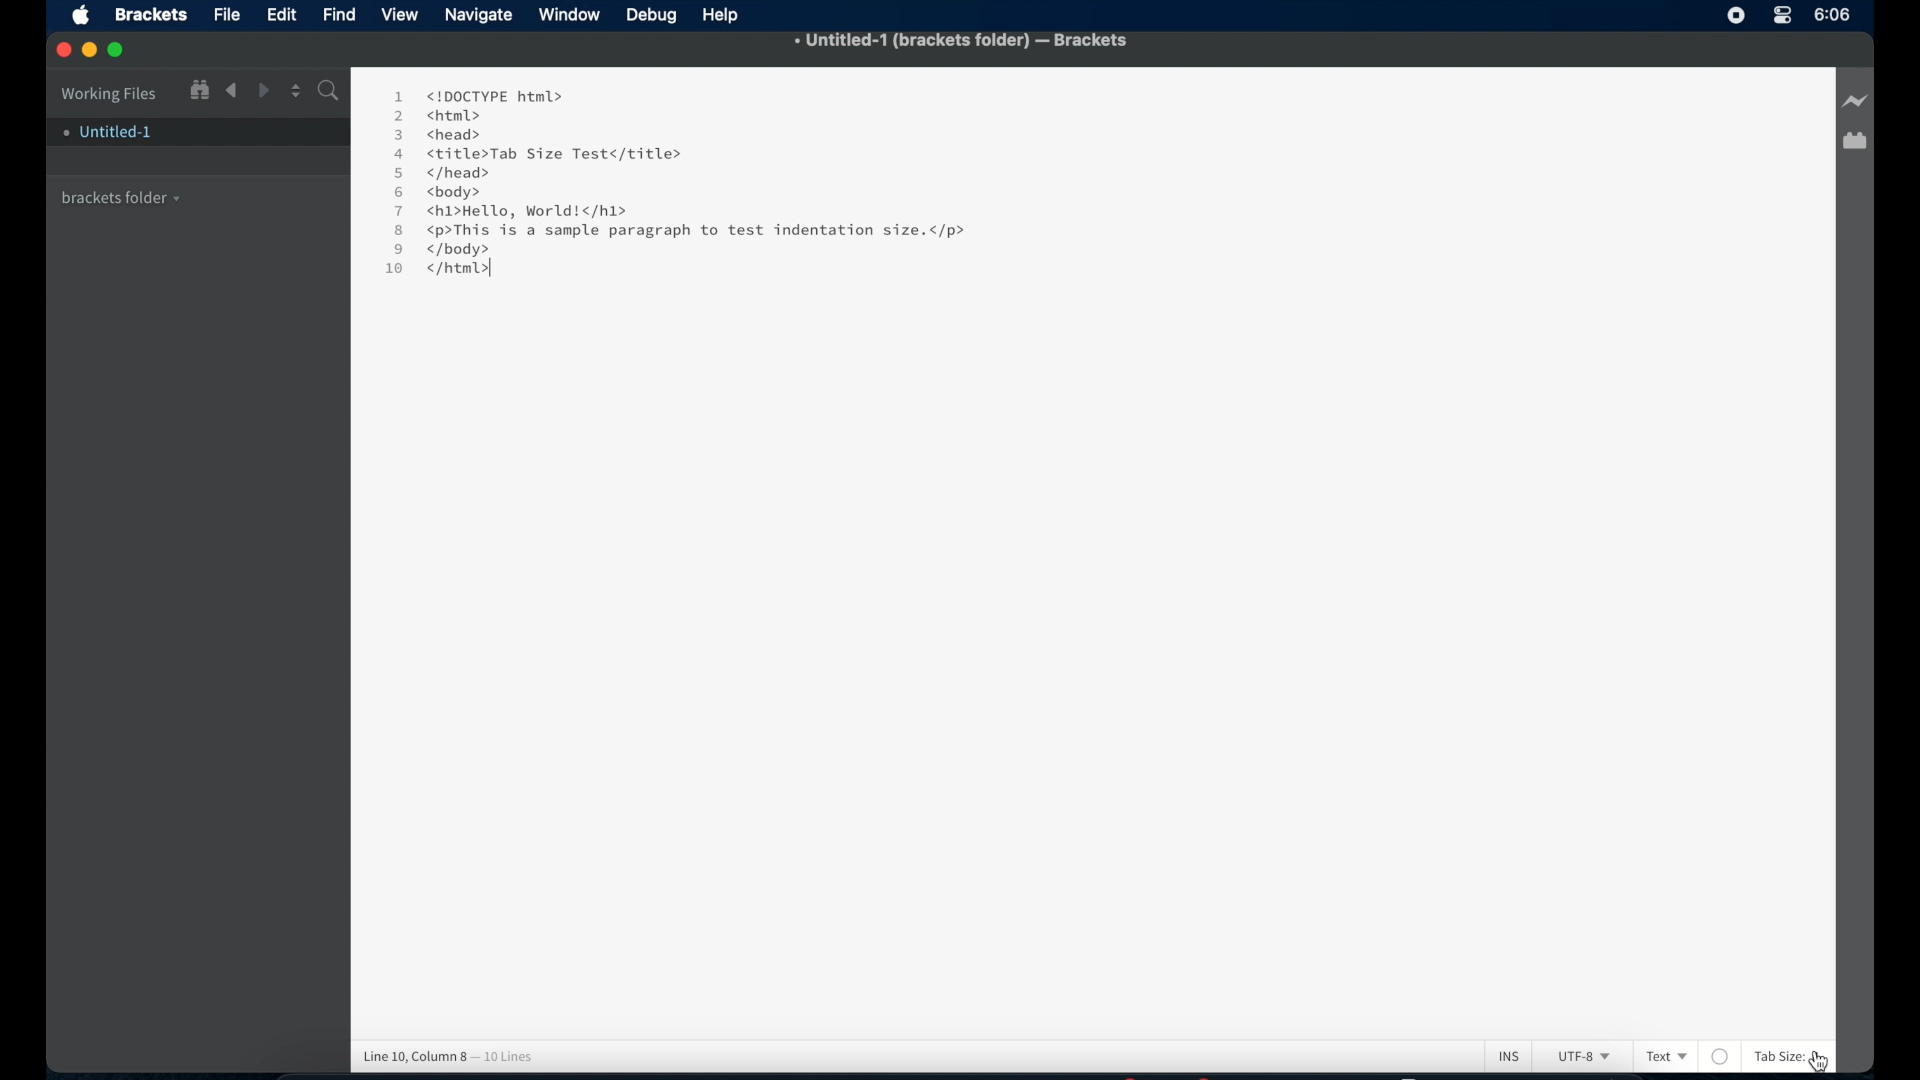  Describe the element at coordinates (440, 133) in the screenshot. I see `3 <head>` at that location.